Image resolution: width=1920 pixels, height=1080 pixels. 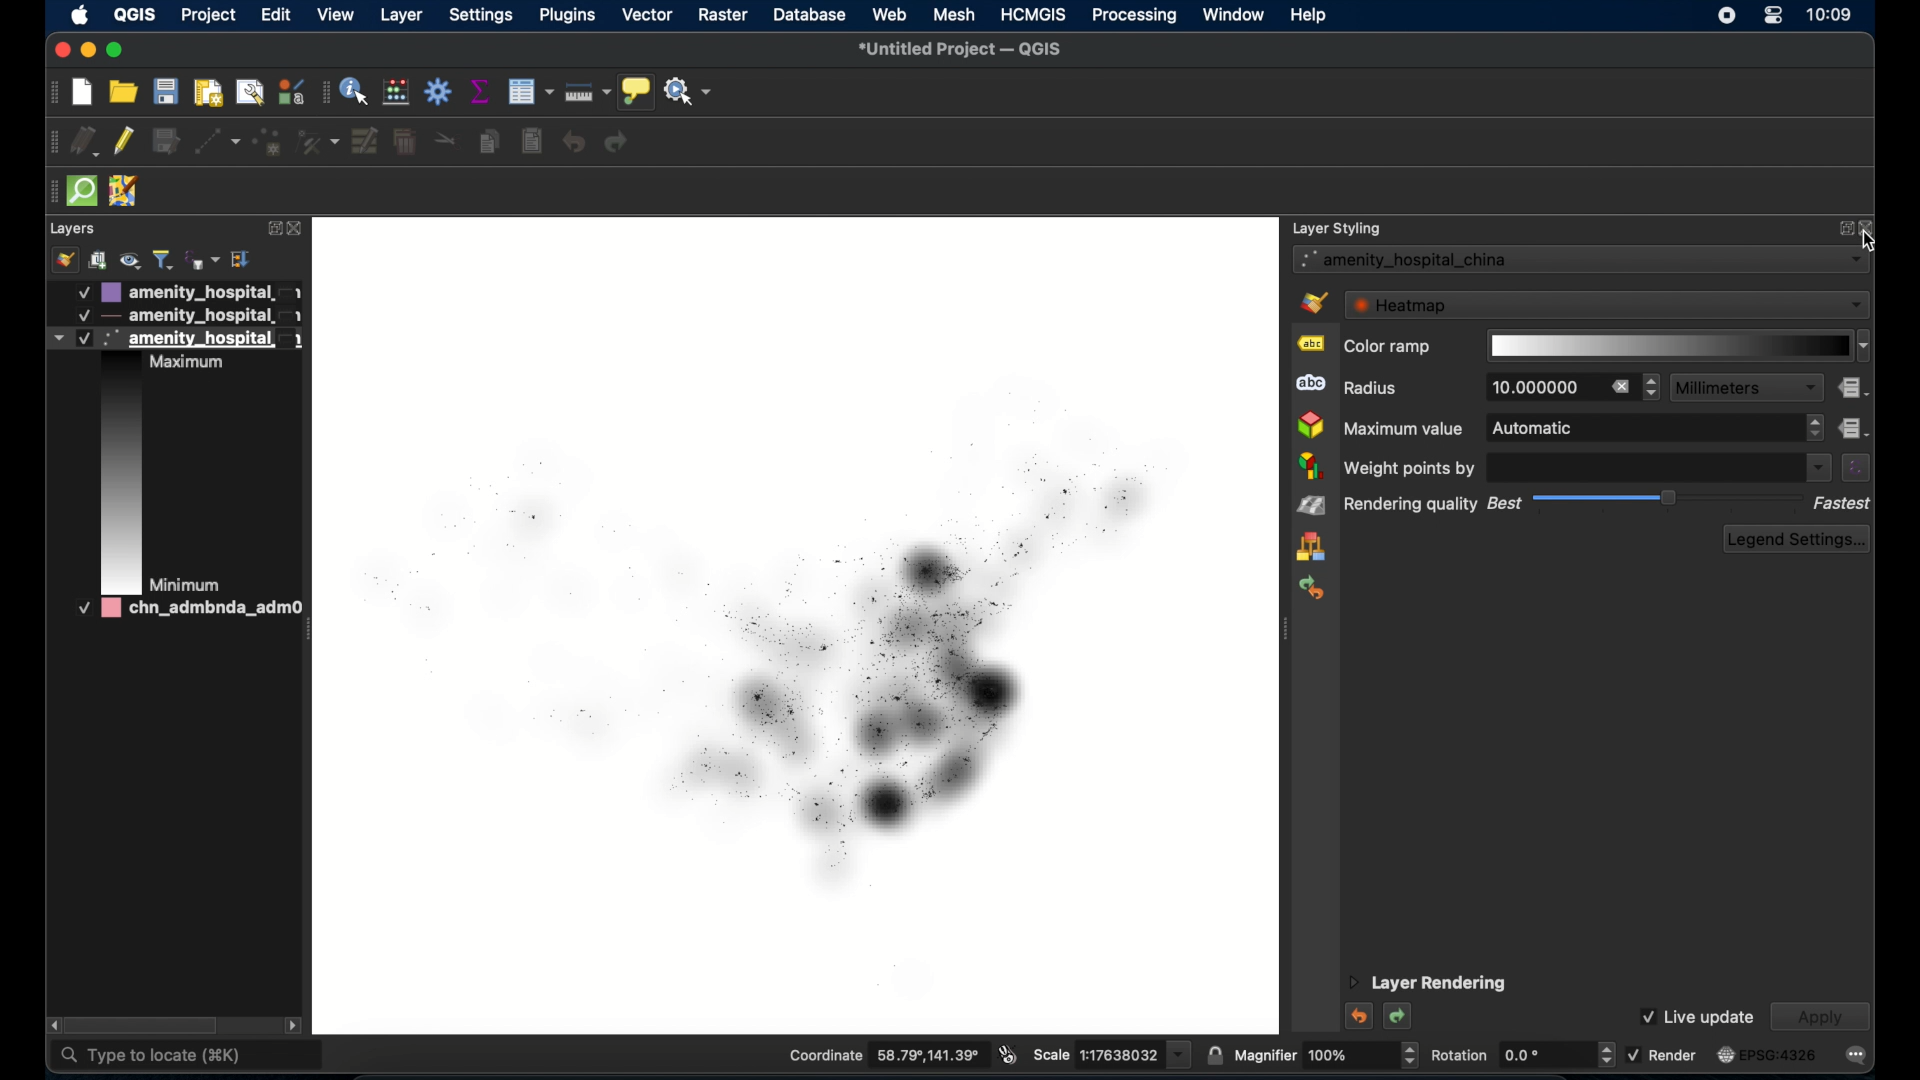 I want to click on close, so click(x=60, y=51).